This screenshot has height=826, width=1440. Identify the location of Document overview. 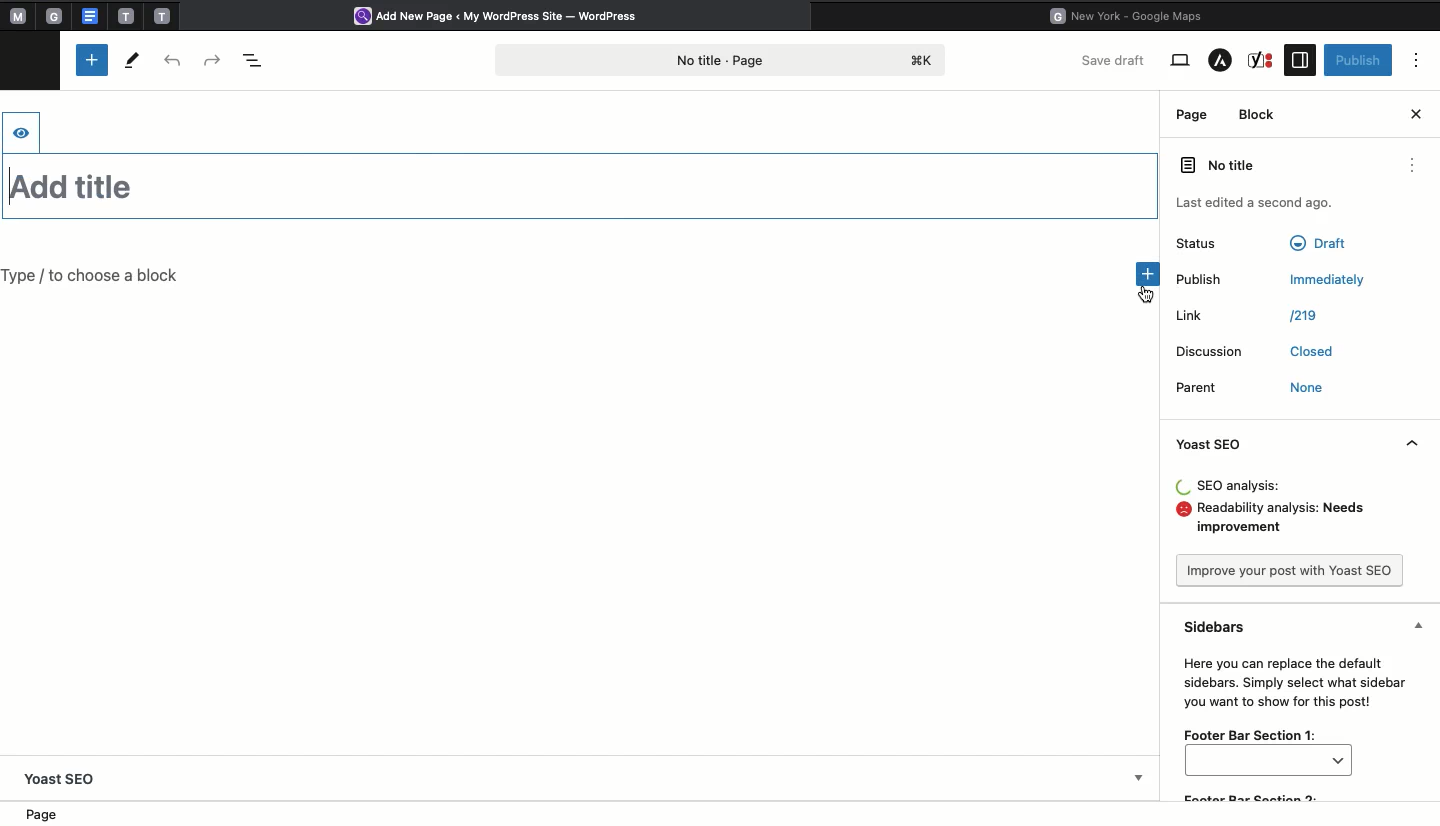
(253, 58).